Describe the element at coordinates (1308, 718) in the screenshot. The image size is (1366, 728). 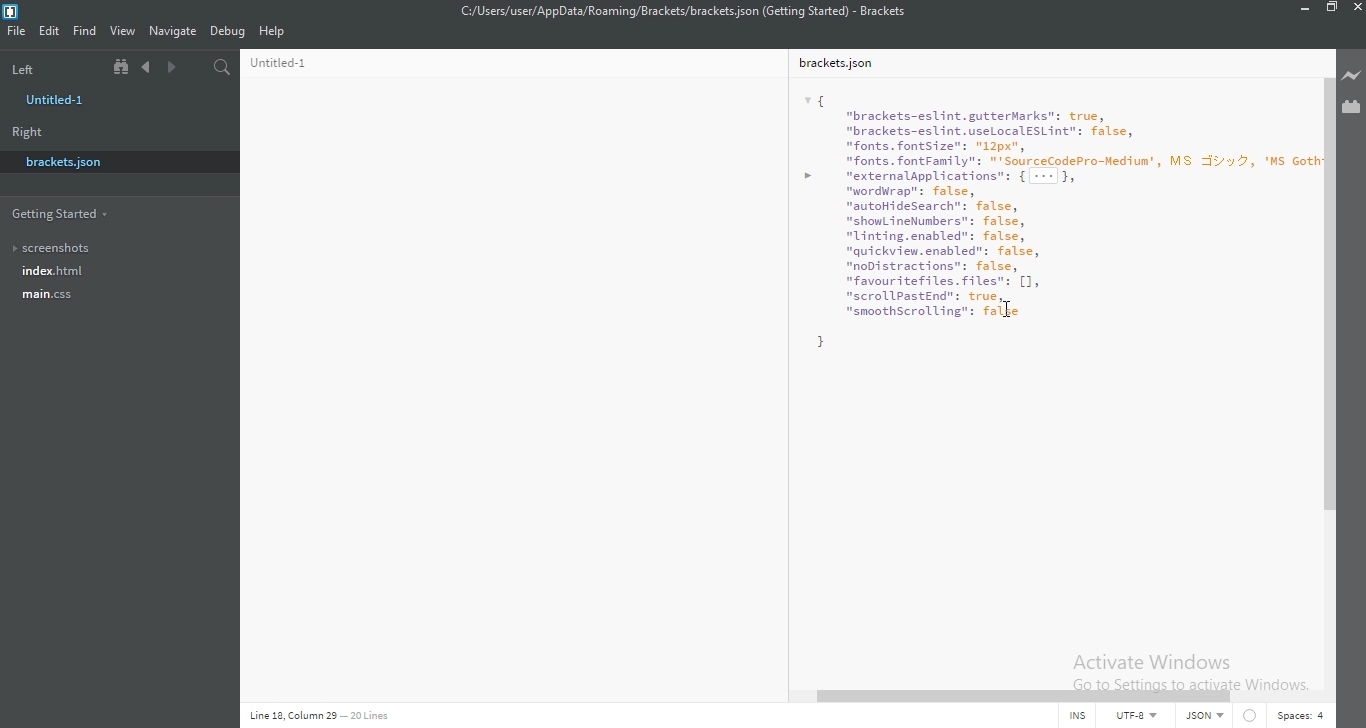
I see `Spaces:4` at that location.